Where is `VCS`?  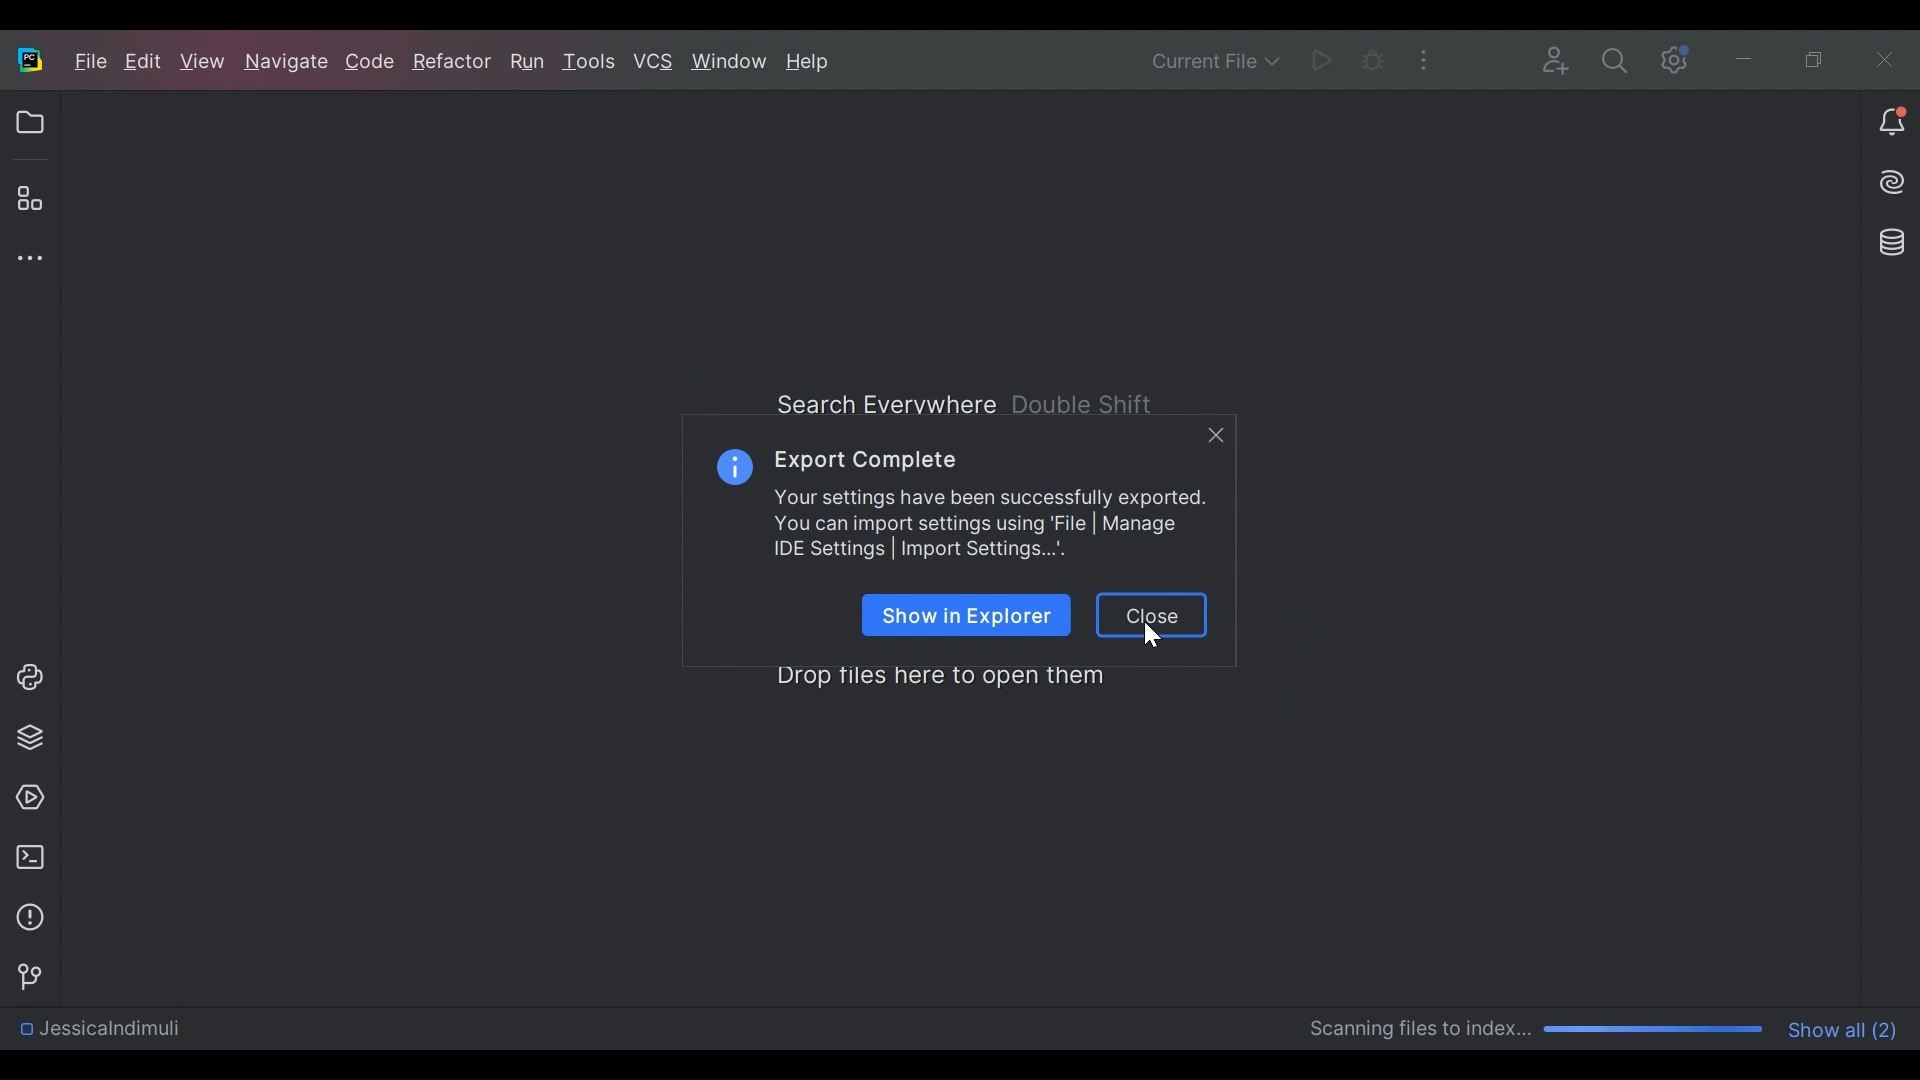 VCS is located at coordinates (654, 63).